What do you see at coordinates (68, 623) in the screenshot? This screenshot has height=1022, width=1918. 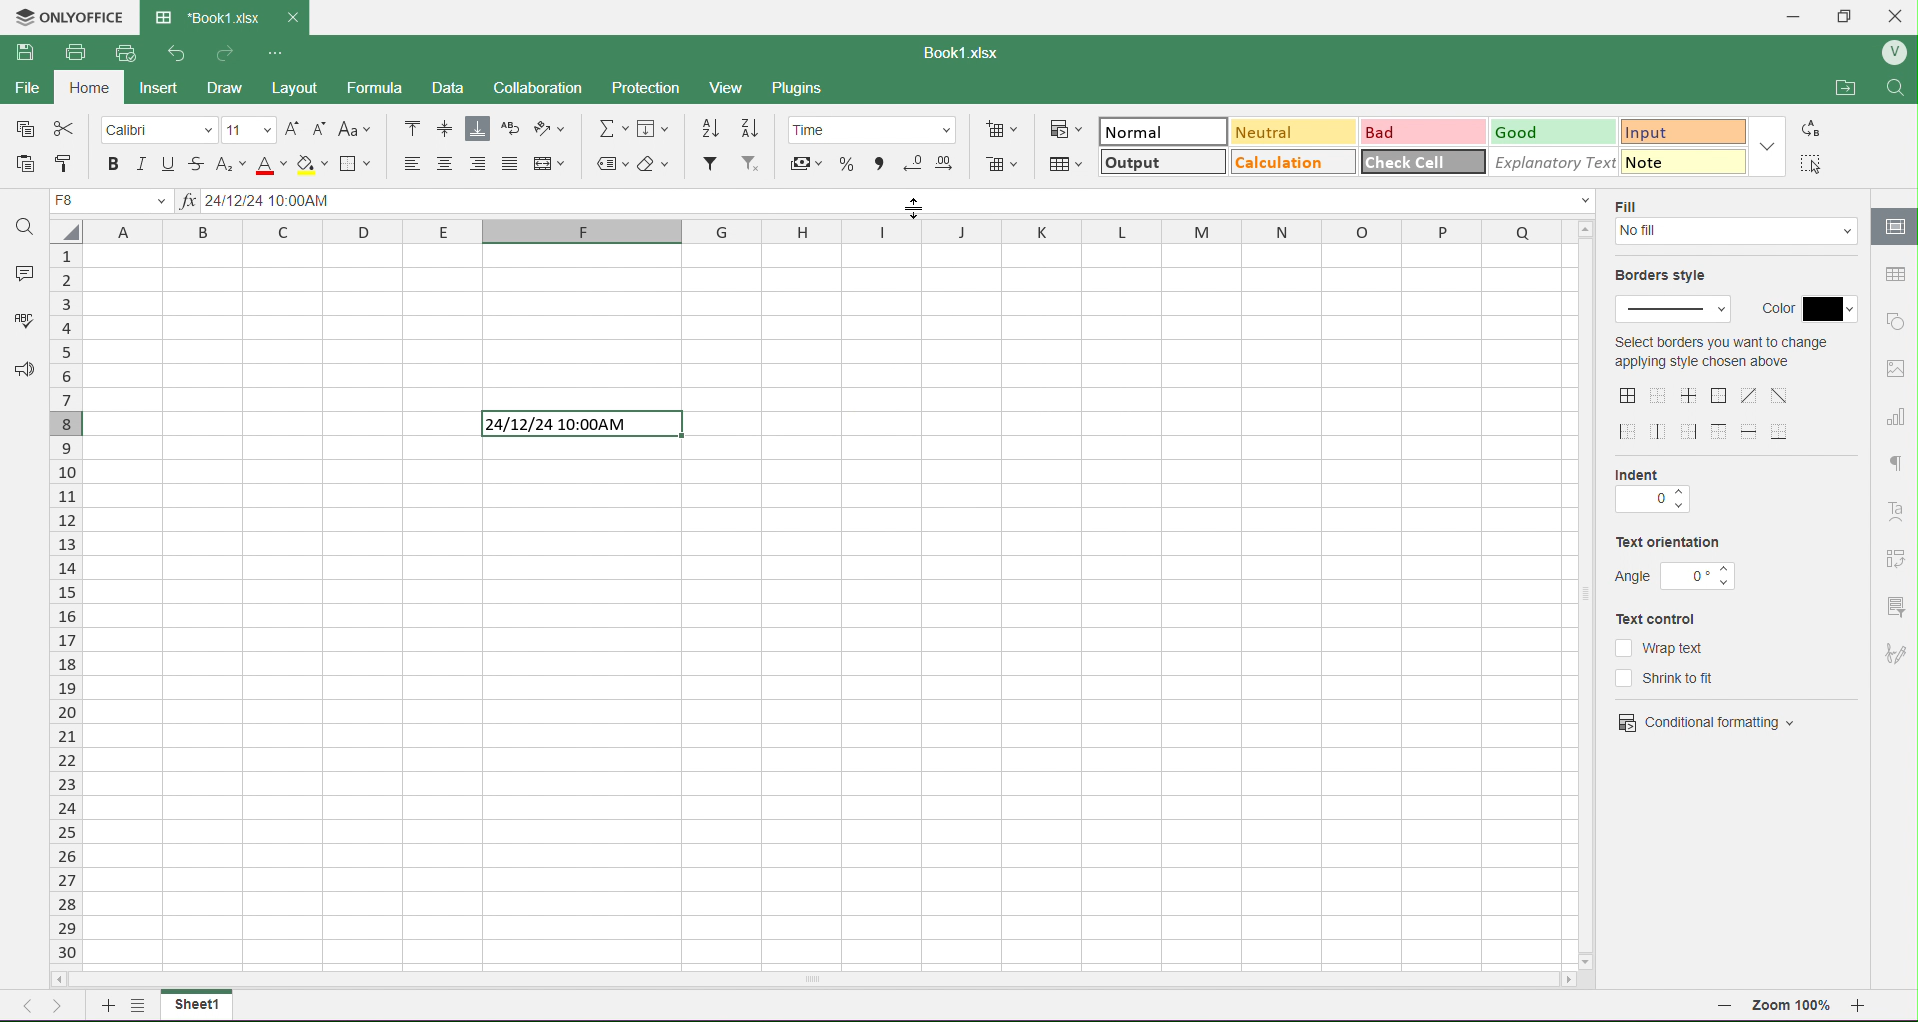 I see `Rows Number` at bounding box center [68, 623].